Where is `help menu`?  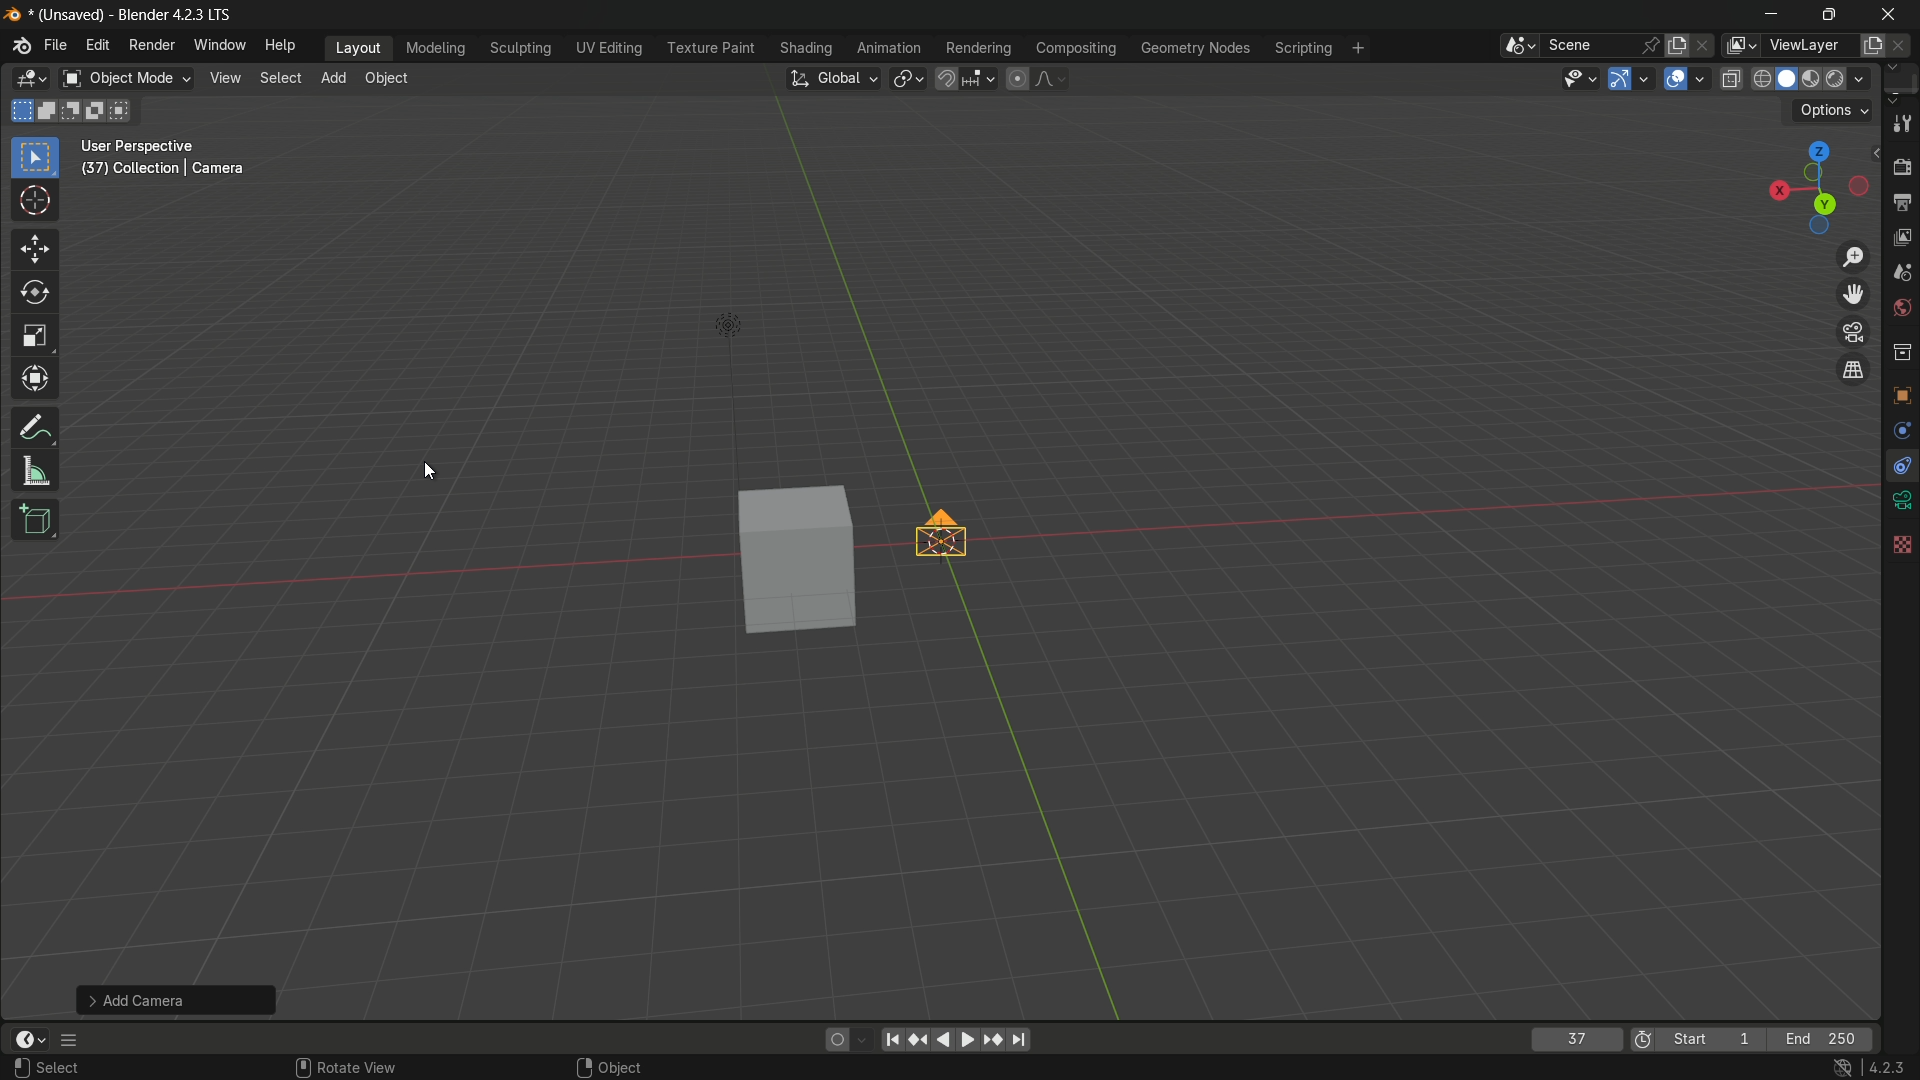 help menu is located at coordinates (280, 46).